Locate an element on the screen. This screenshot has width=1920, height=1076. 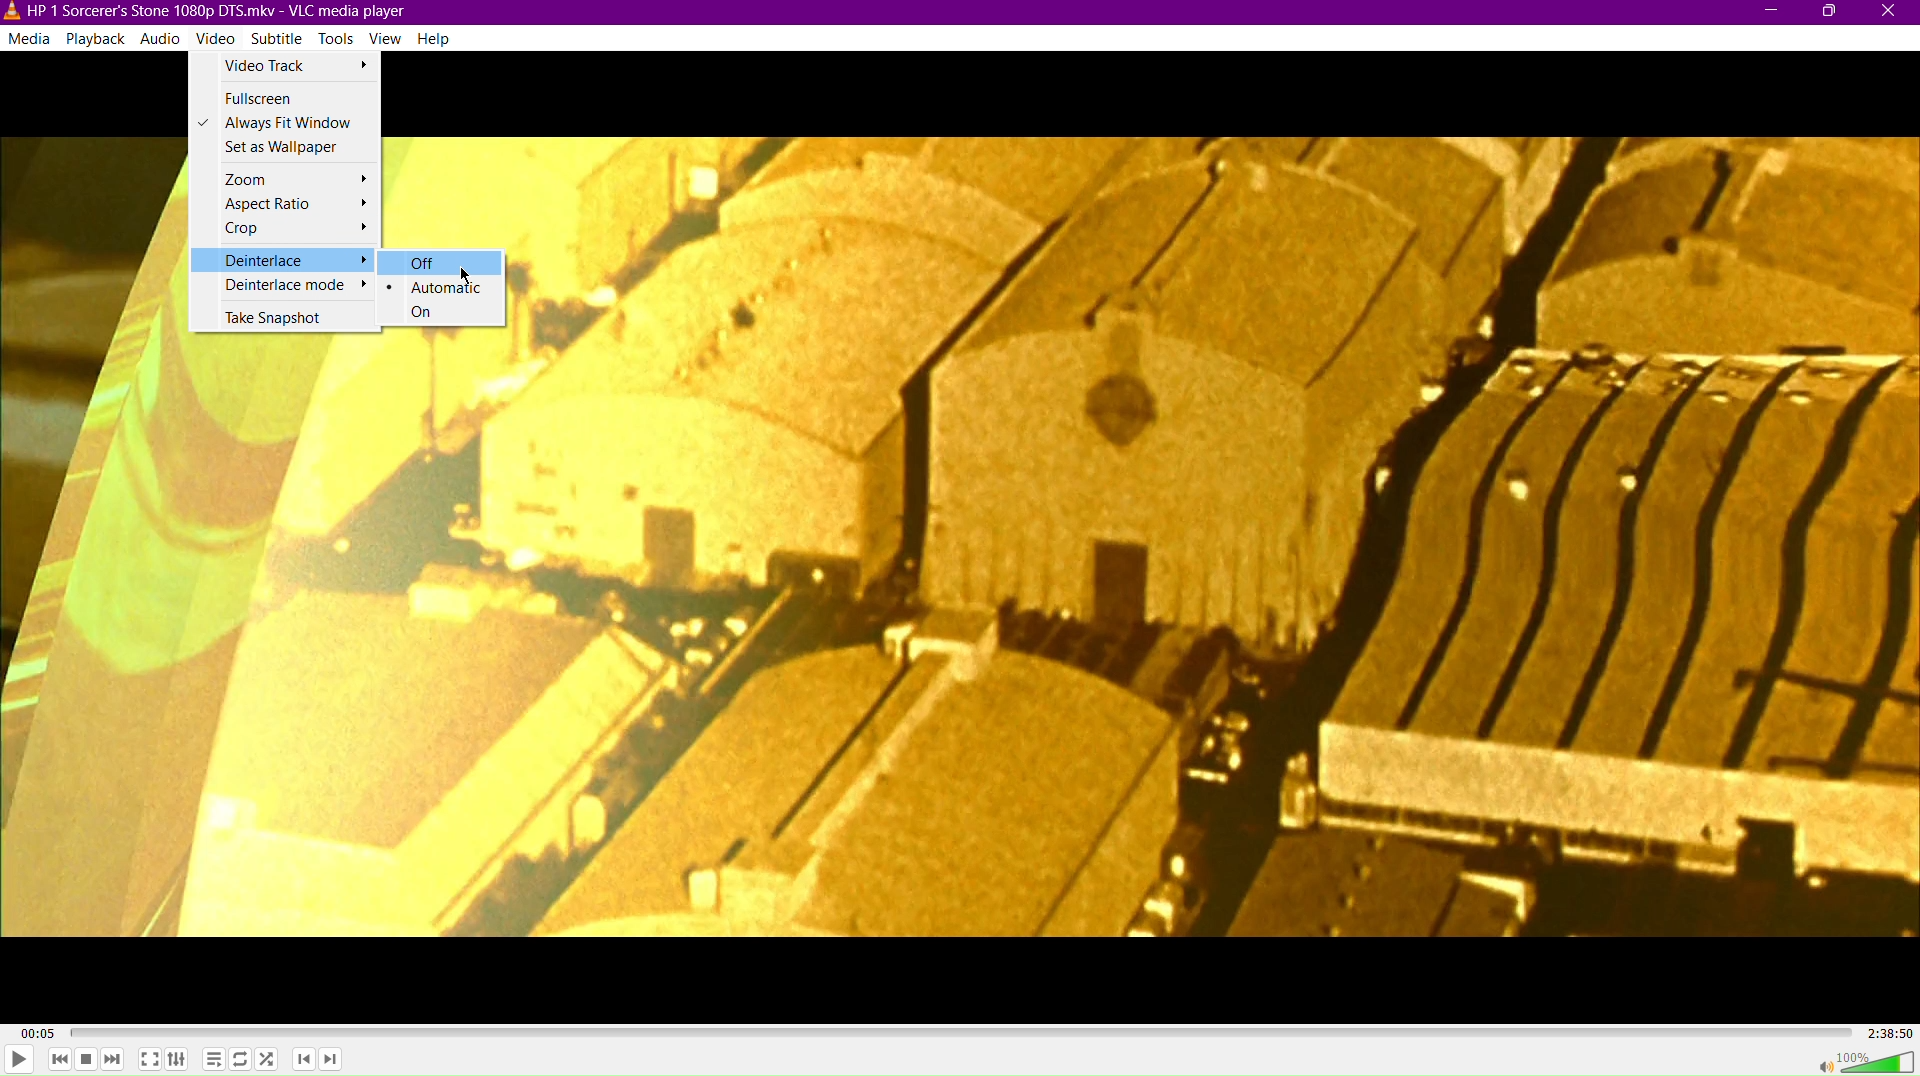
View is located at coordinates (385, 38).